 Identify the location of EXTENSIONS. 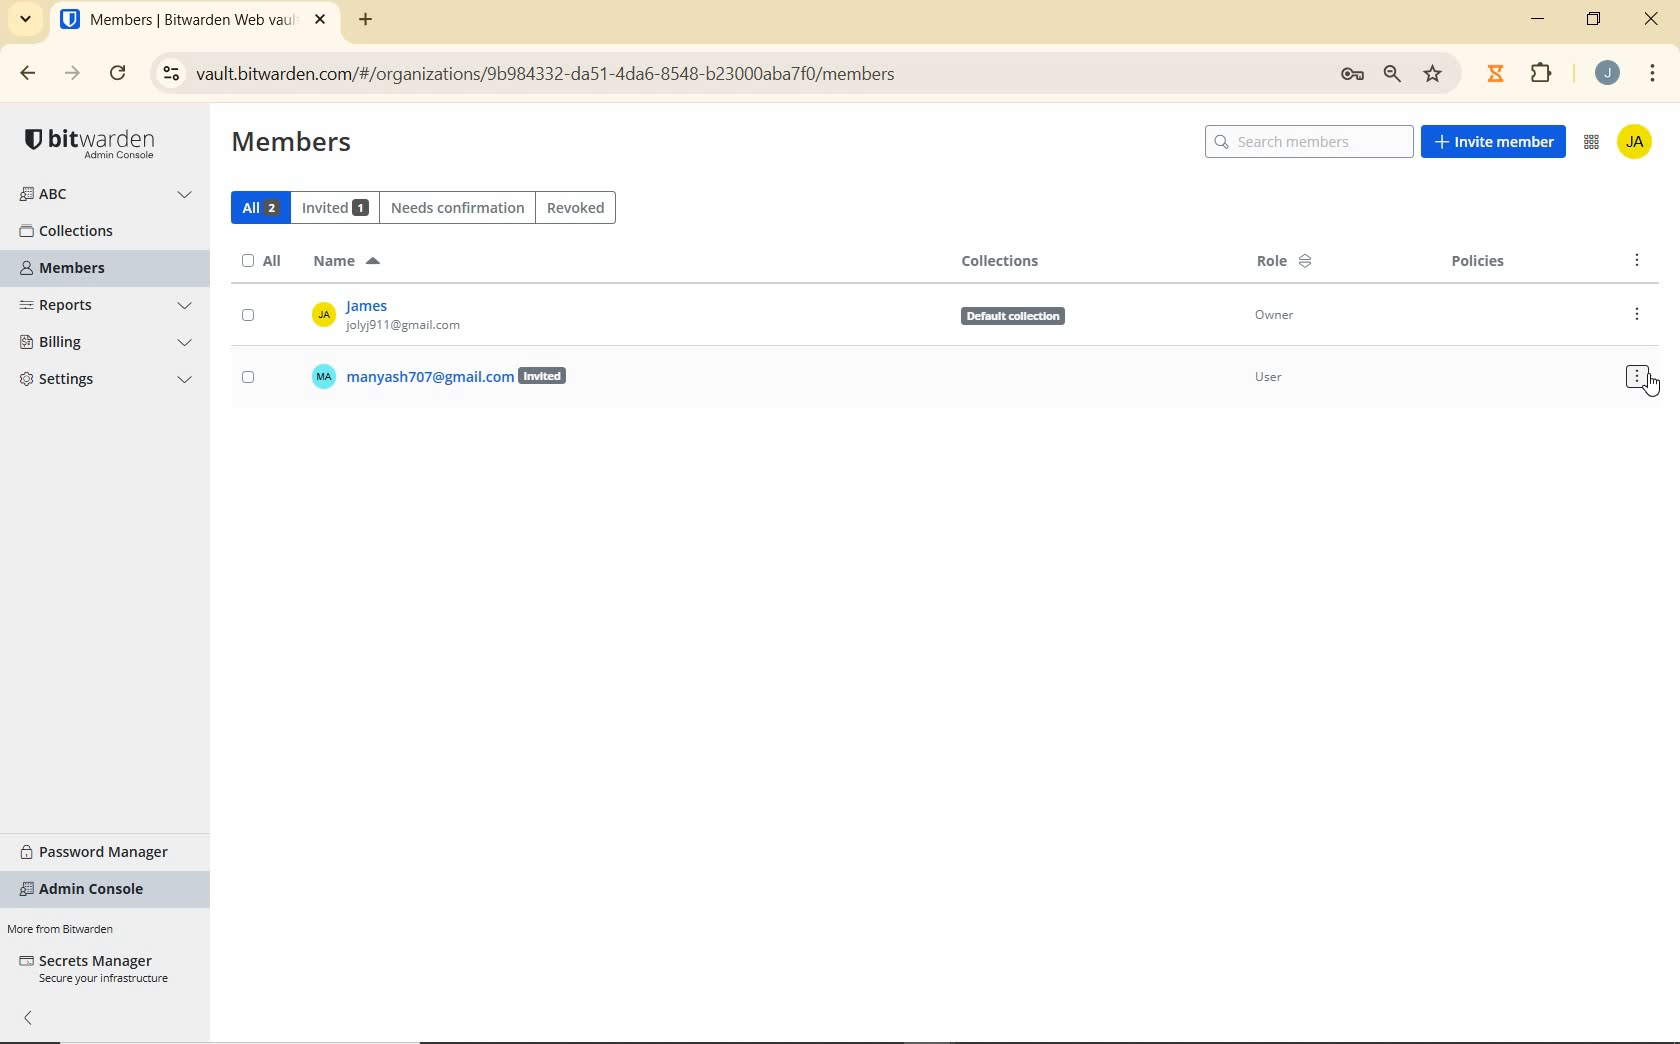
(1522, 72).